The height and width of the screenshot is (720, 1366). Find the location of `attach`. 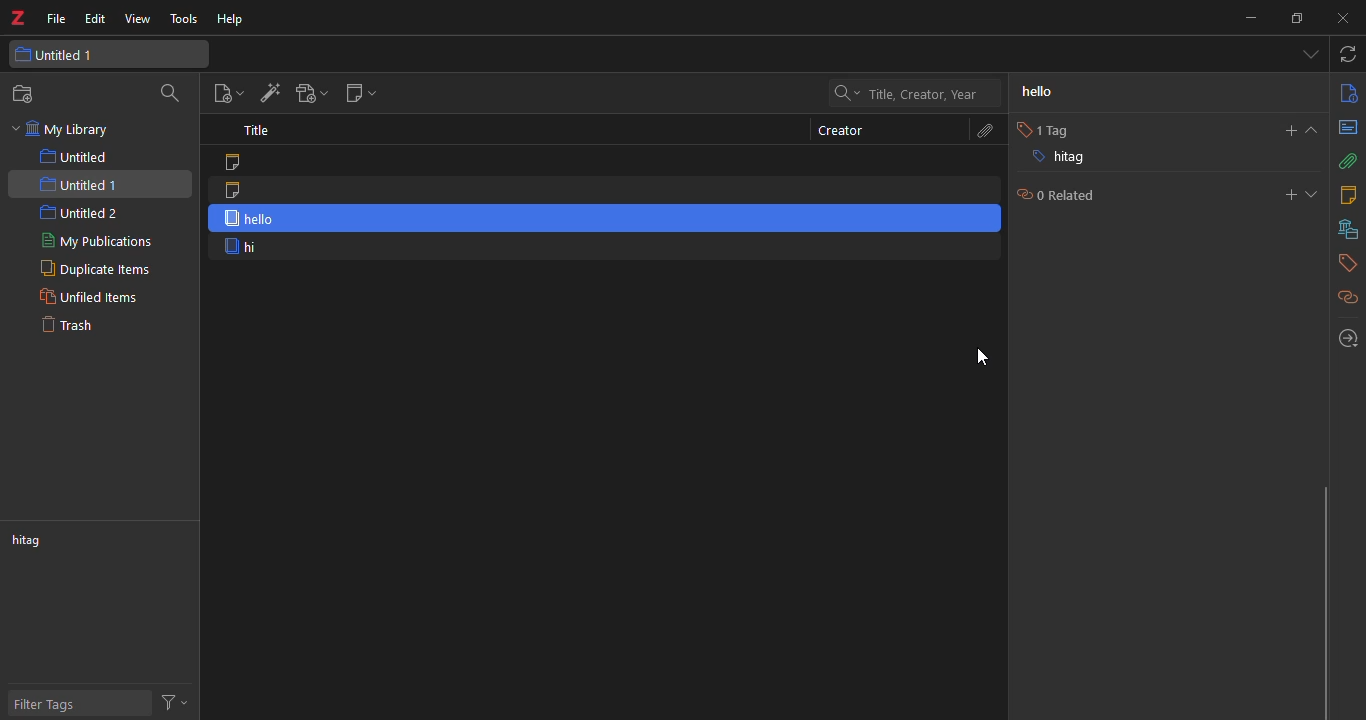

attach is located at coordinates (983, 131).